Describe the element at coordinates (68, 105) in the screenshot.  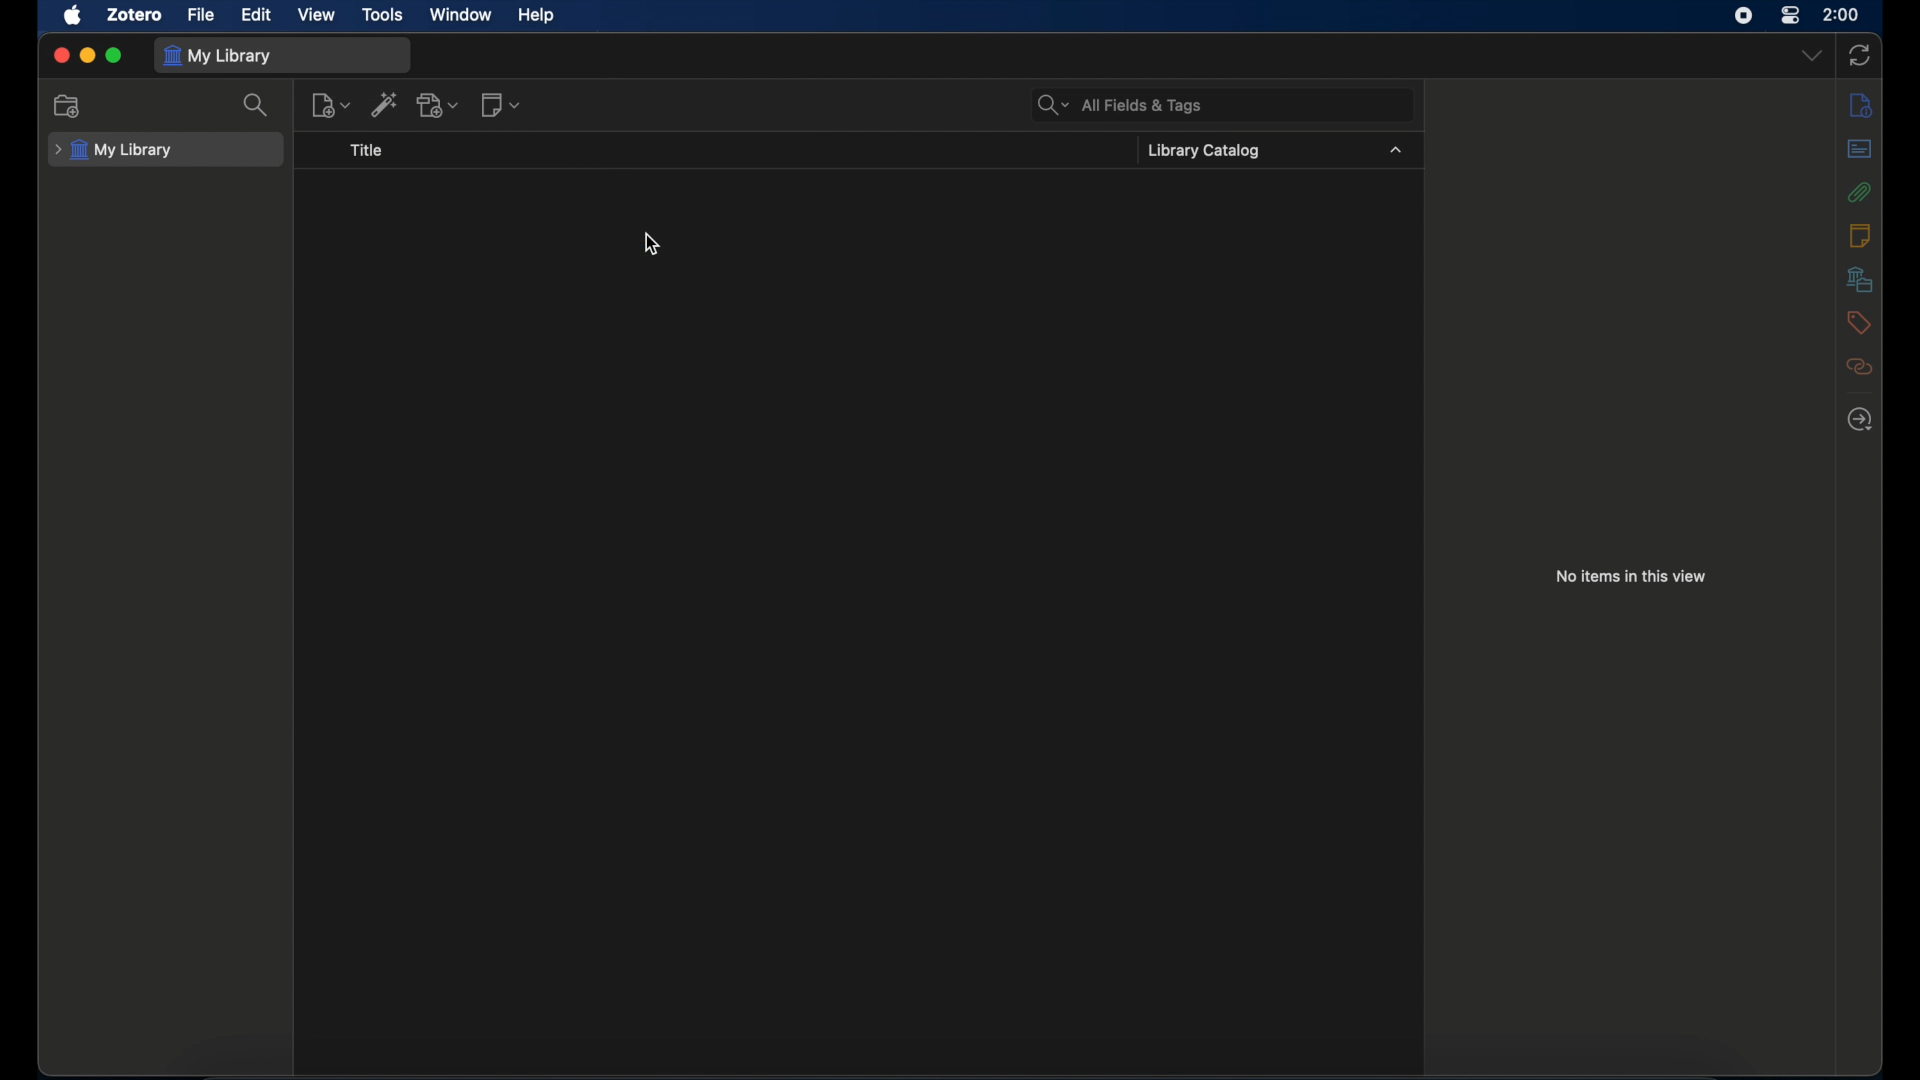
I see `new collection` at that location.